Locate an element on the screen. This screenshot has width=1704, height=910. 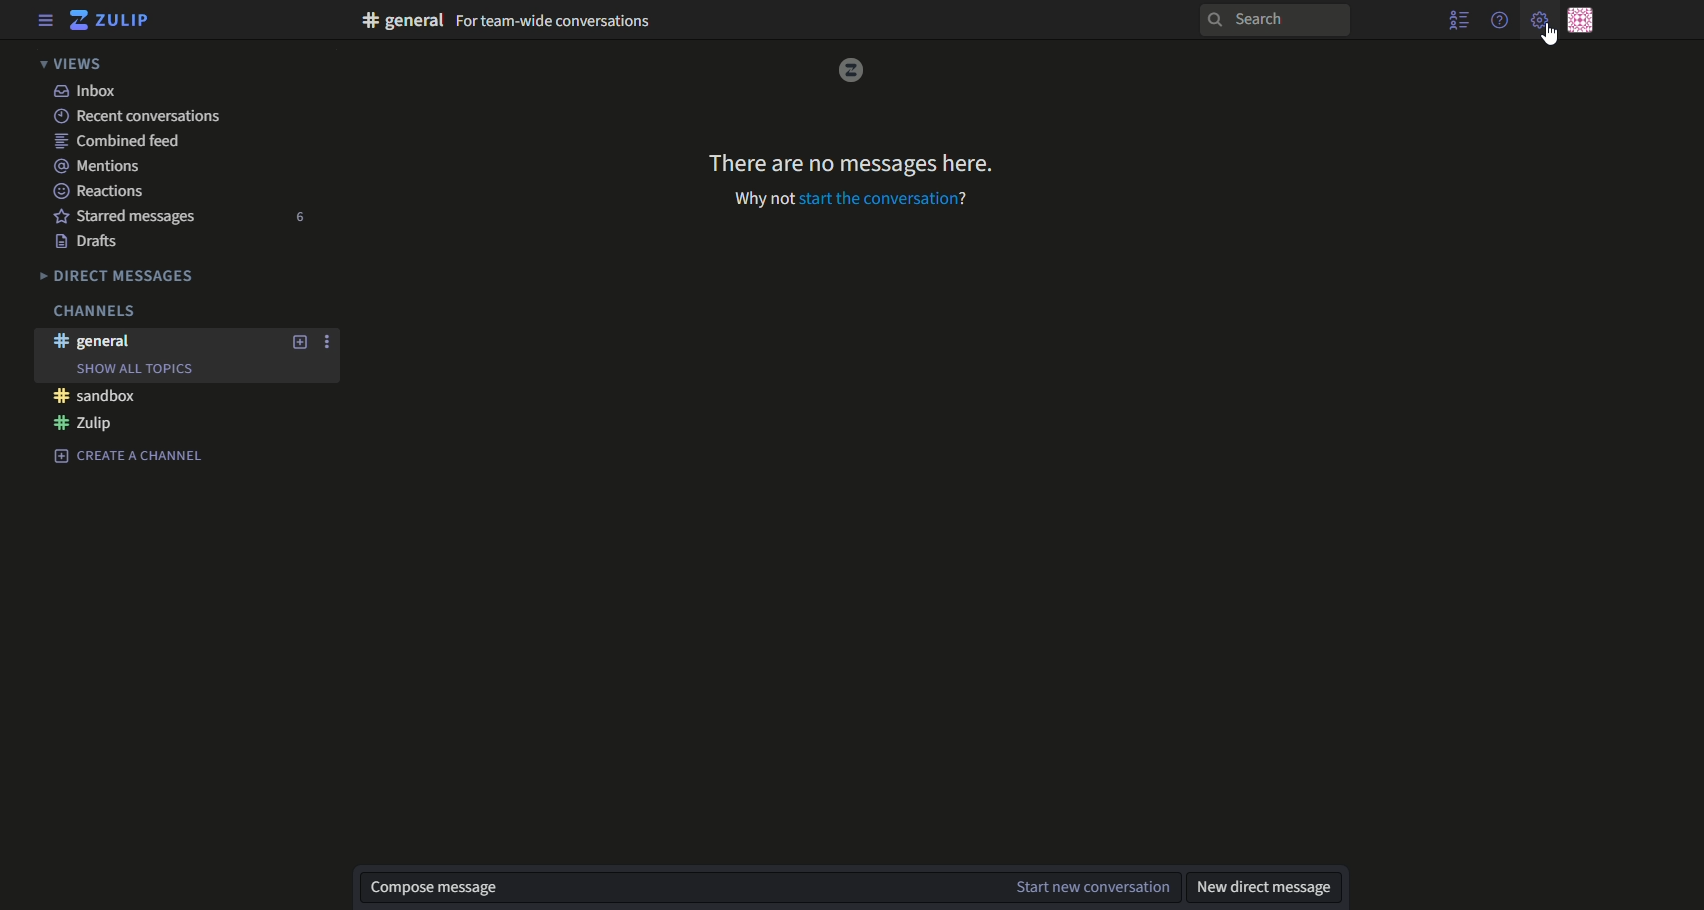
Create a channel is located at coordinates (129, 455).